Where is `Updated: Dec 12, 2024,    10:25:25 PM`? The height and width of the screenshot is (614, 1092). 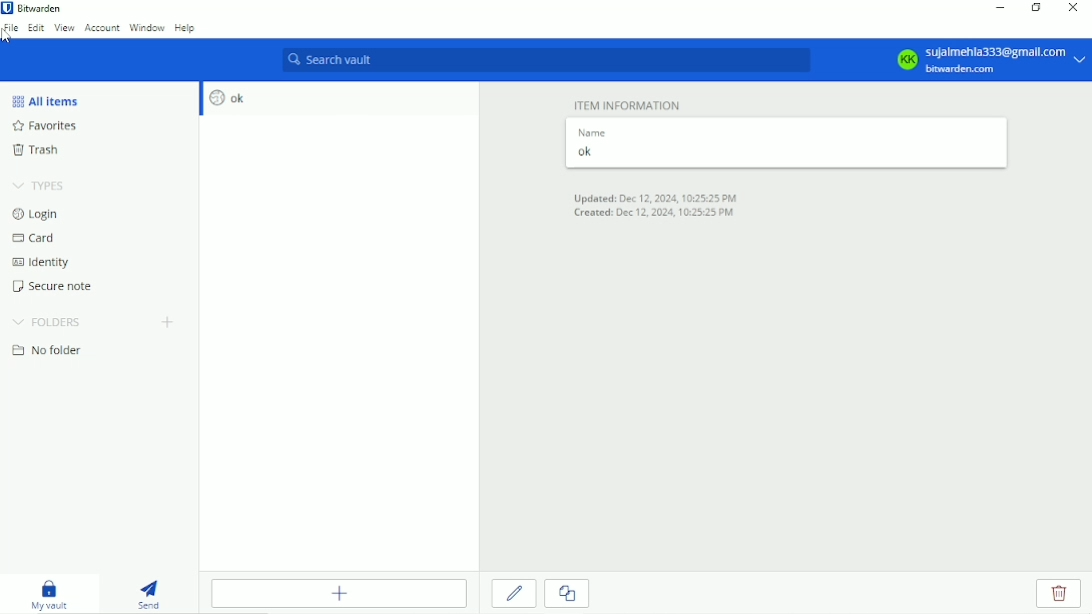 Updated: Dec 12, 2024,    10:25:25 PM is located at coordinates (659, 197).